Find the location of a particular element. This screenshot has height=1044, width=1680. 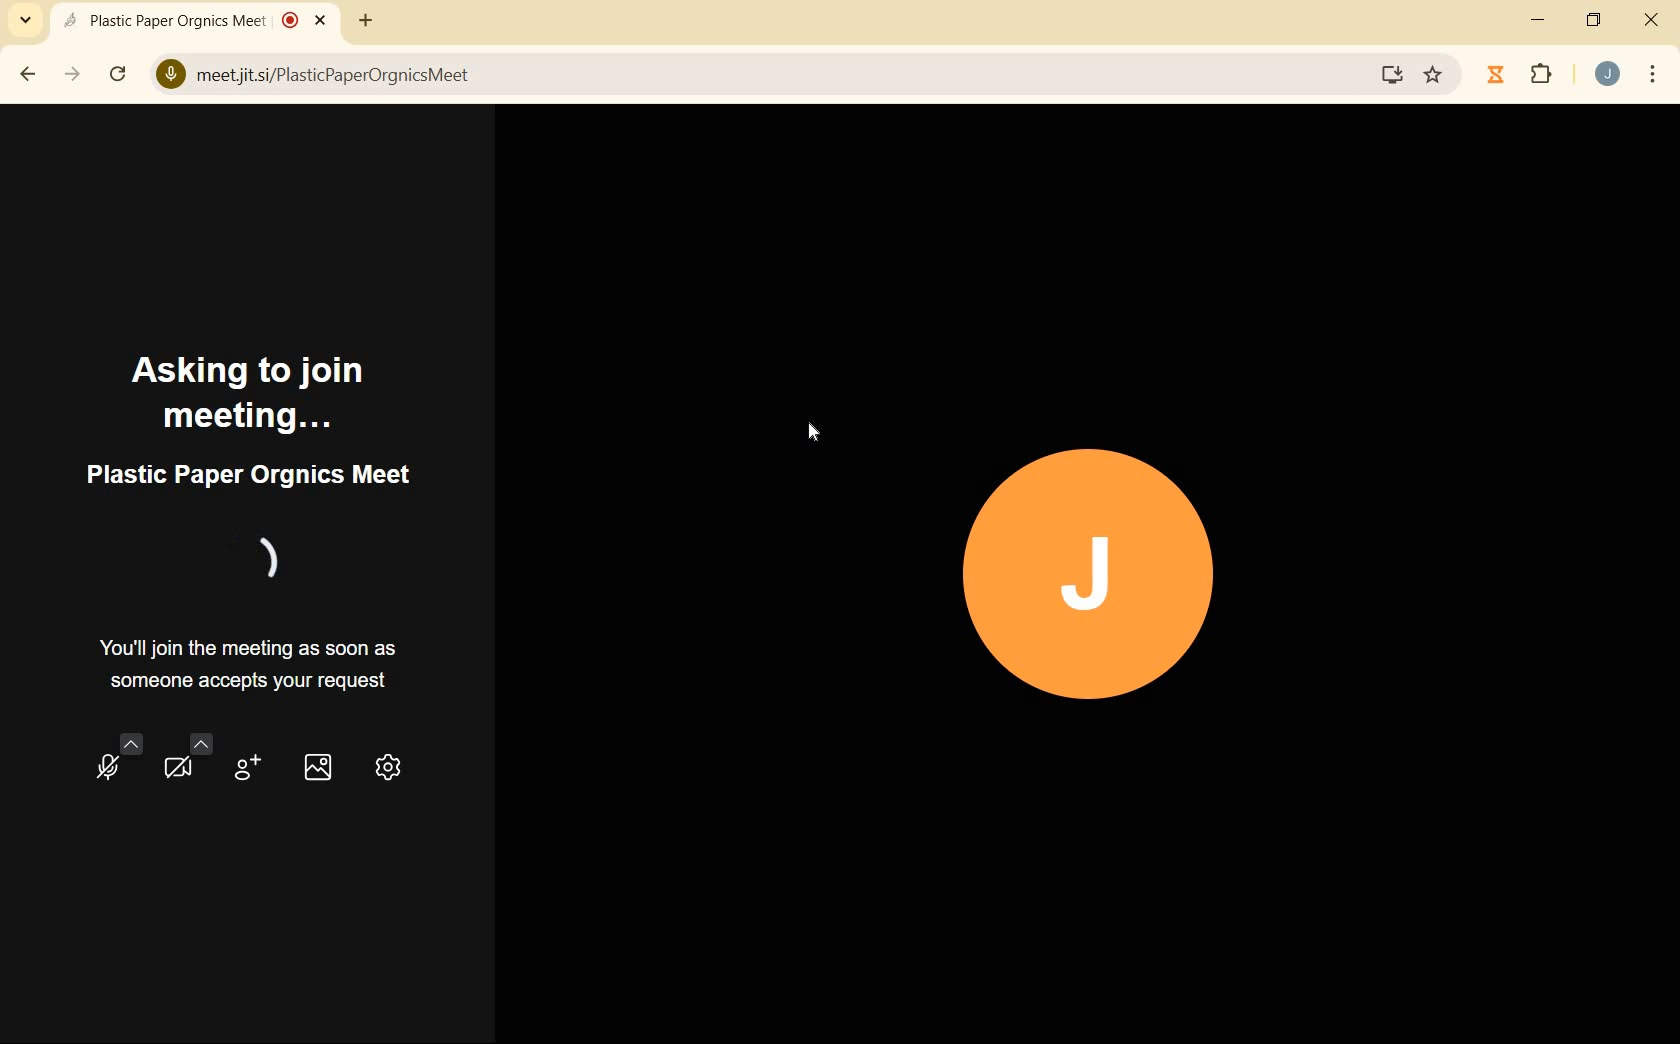

meeting title is located at coordinates (247, 477).